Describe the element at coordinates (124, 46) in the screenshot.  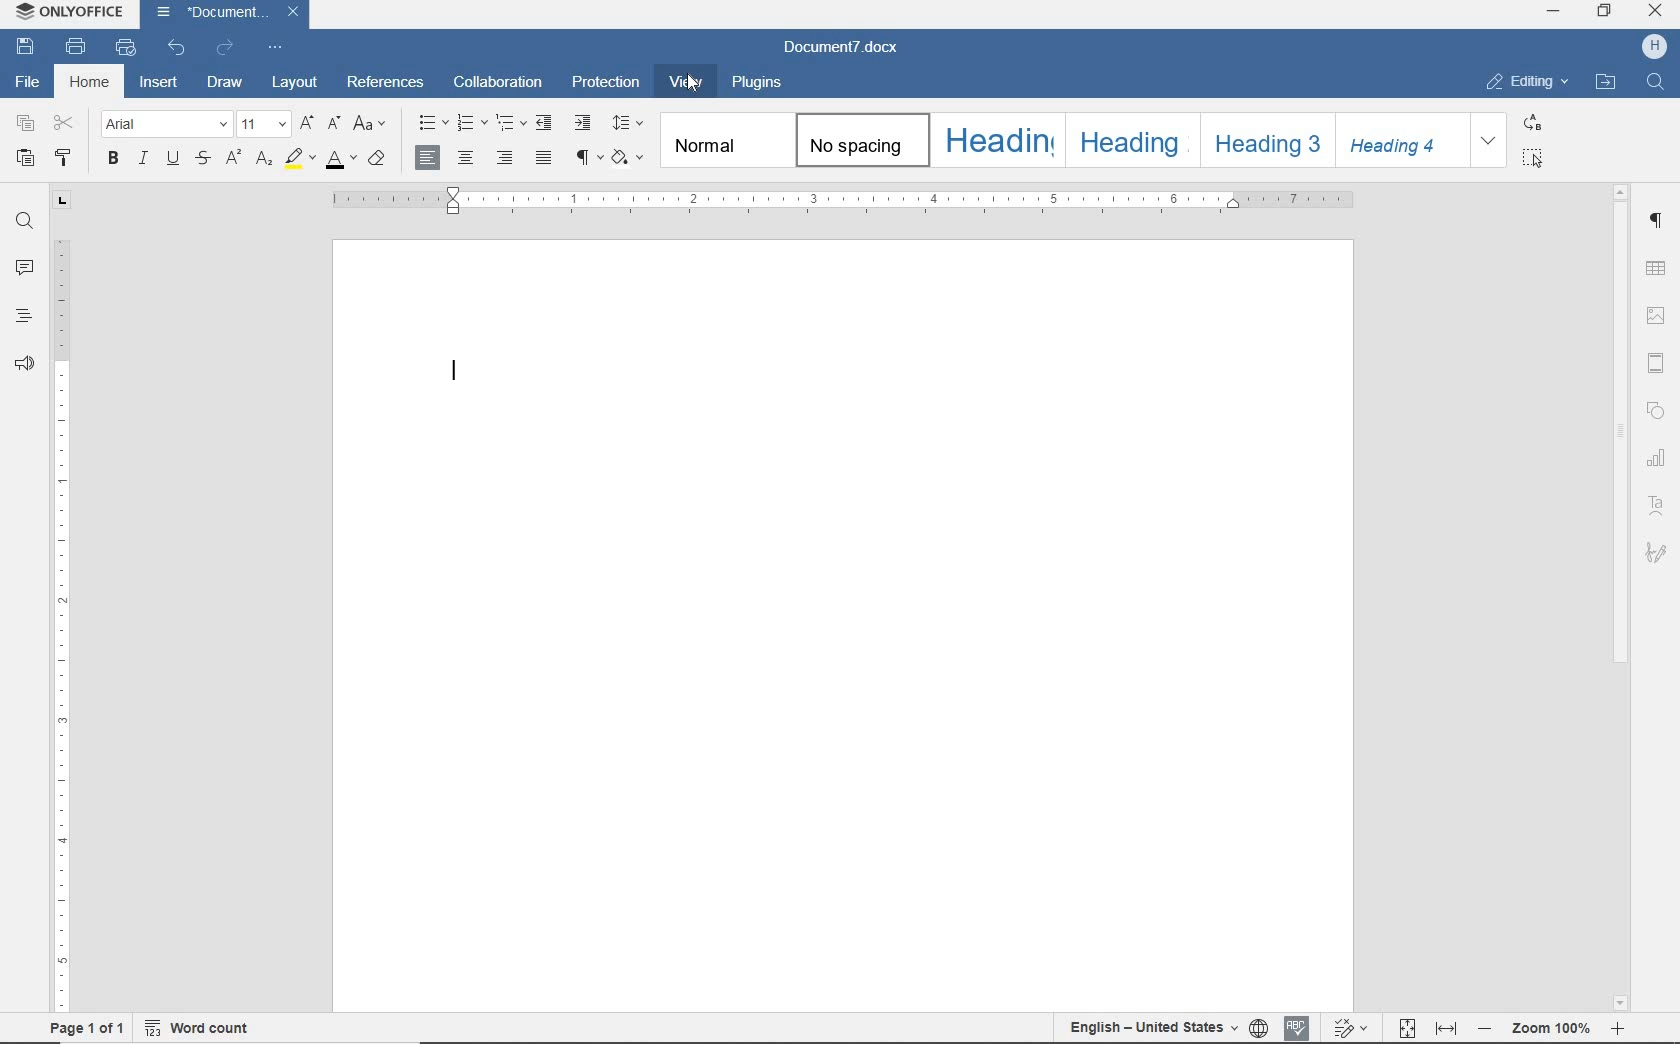
I see `QUICK PRINT` at that location.